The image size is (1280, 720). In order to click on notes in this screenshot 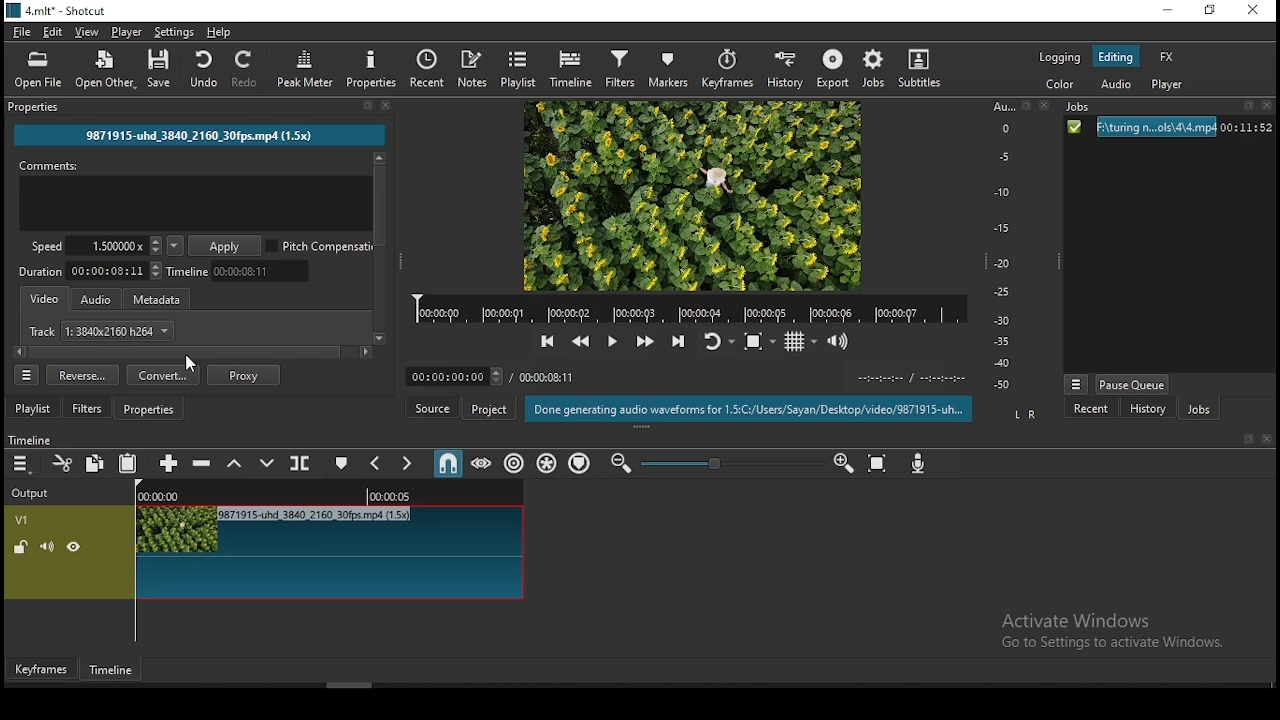, I will do `click(475, 68)`.